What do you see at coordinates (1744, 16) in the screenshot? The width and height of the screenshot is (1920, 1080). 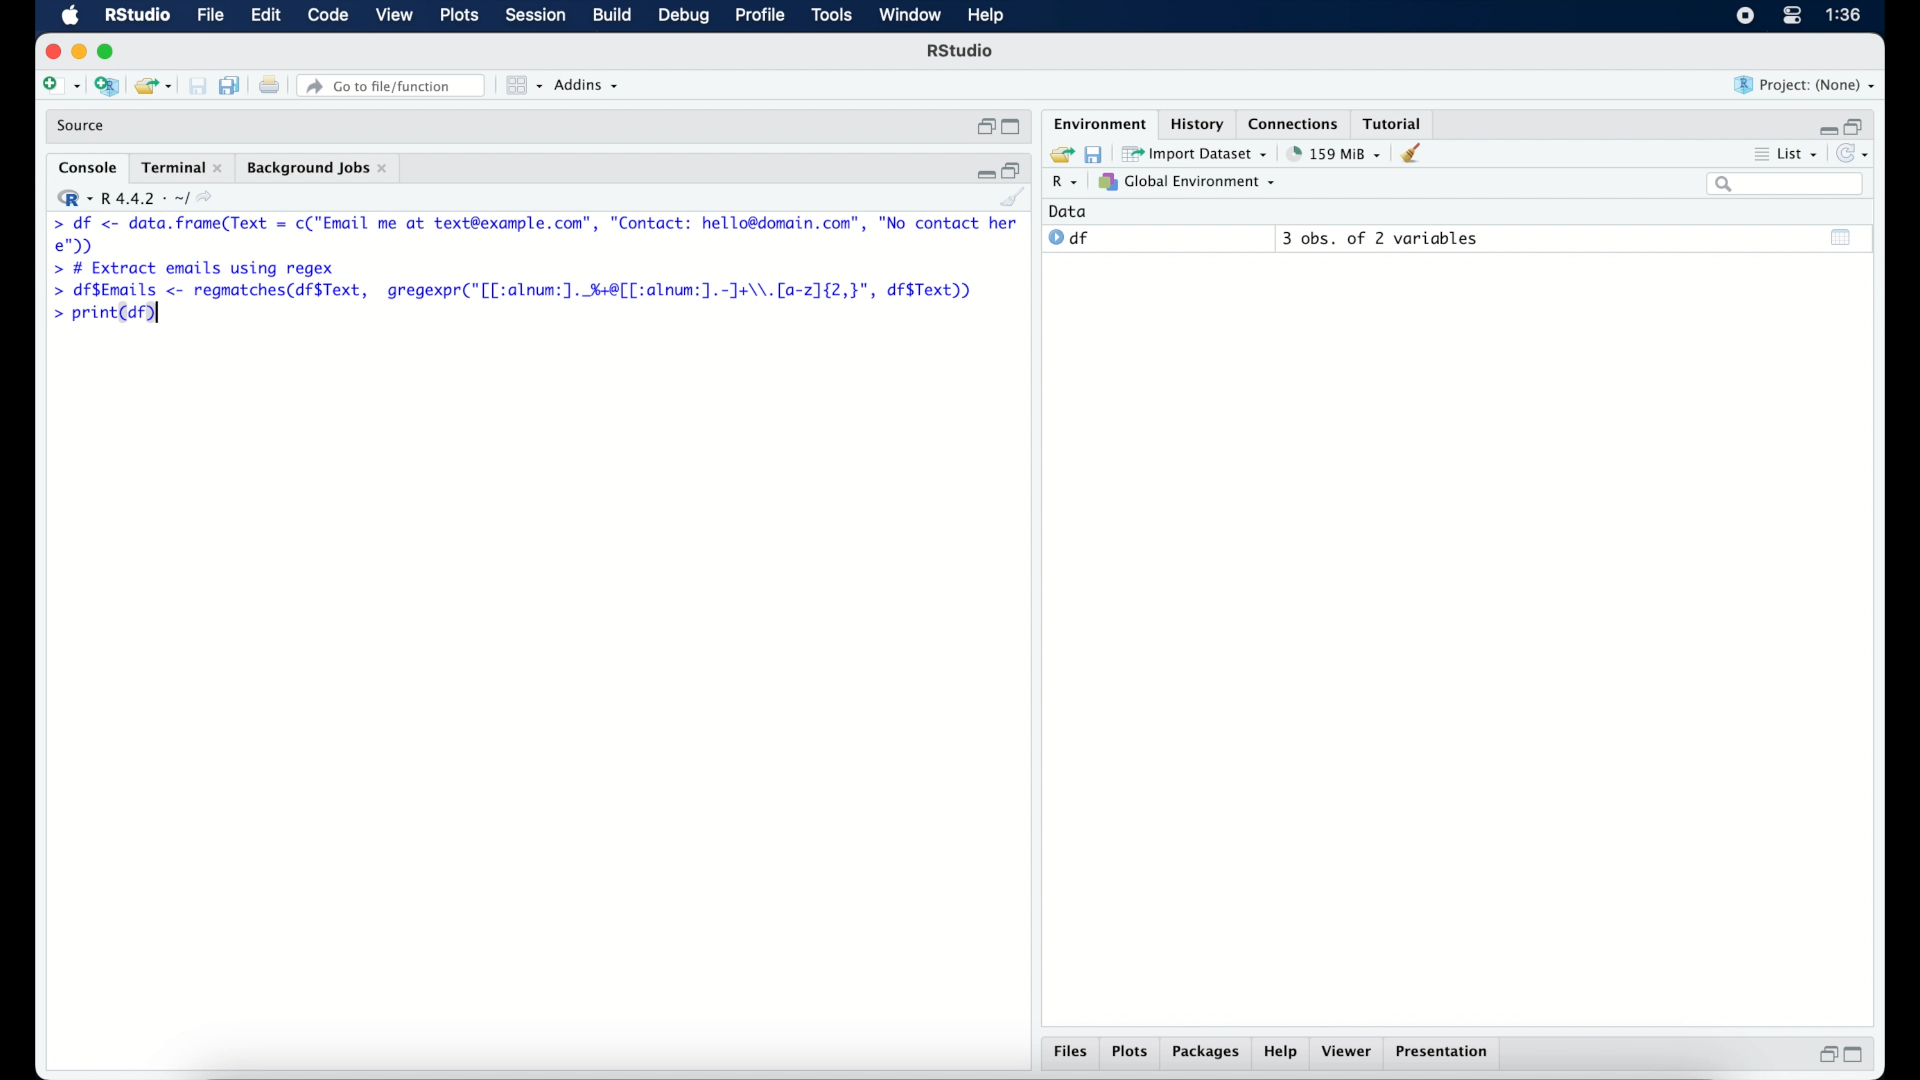 I see `screen recorder icon` at bounding box center [1744, 16].